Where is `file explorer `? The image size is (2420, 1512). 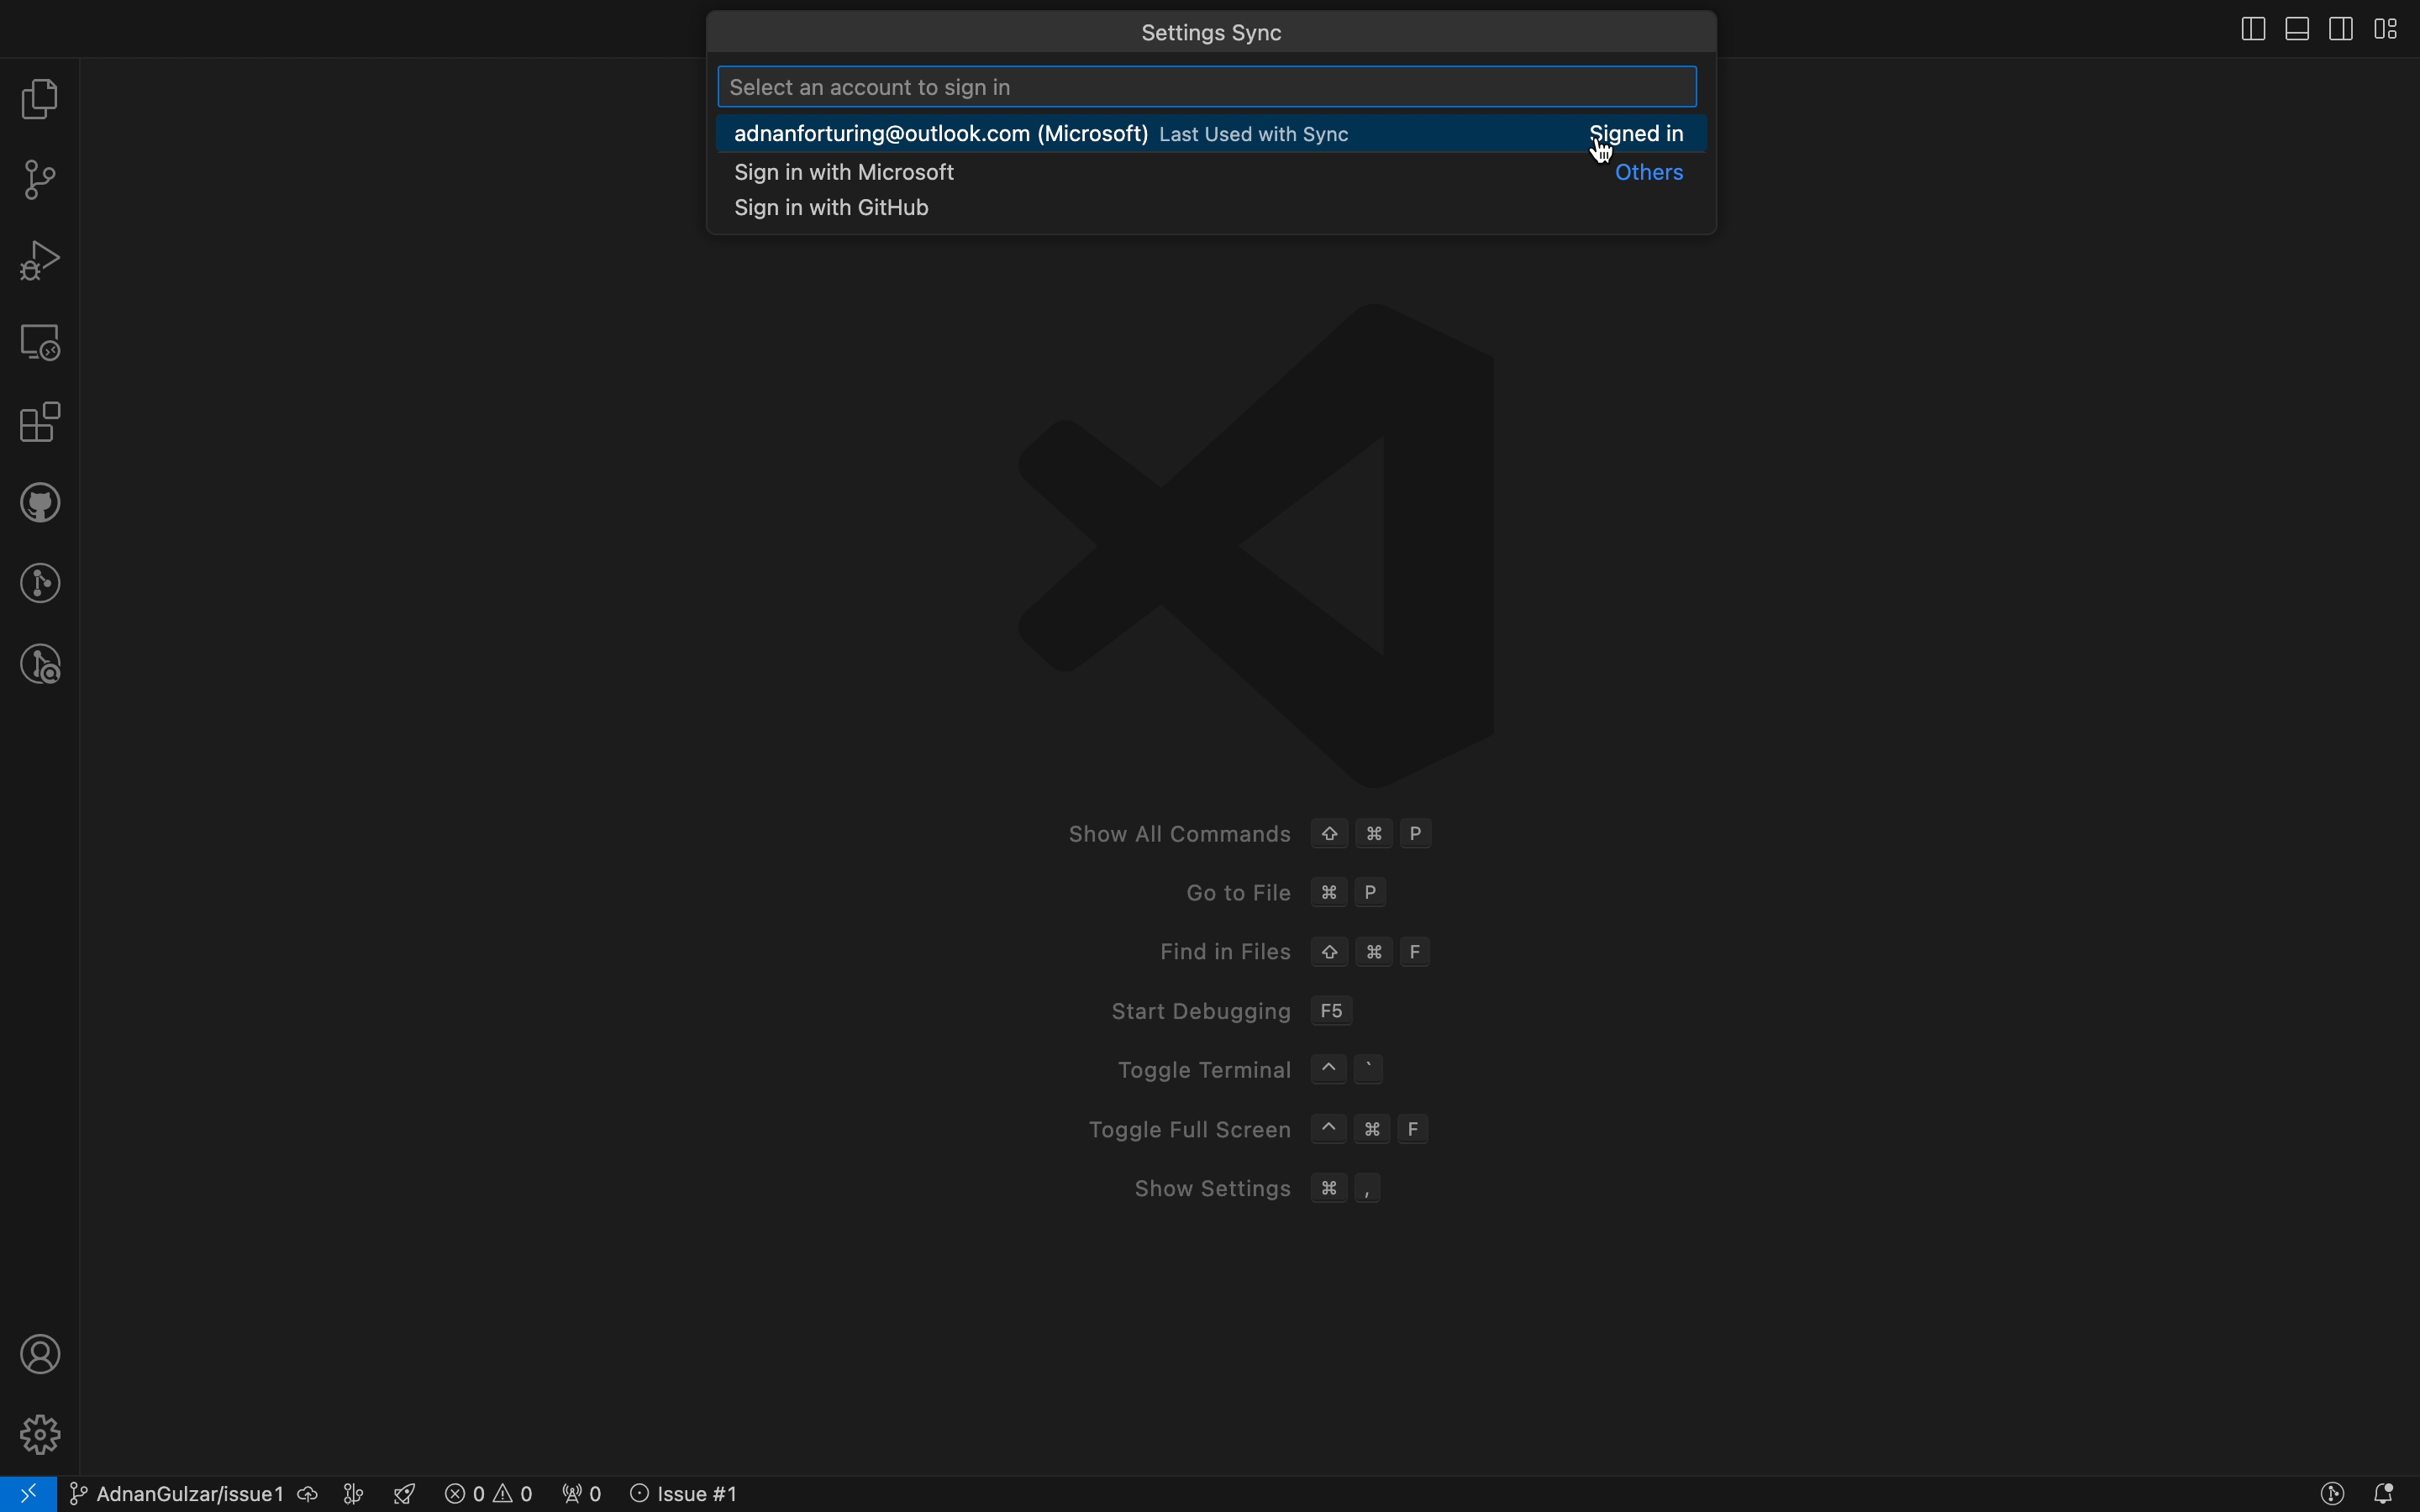 file explorer  is located at coordinates (40, 97).